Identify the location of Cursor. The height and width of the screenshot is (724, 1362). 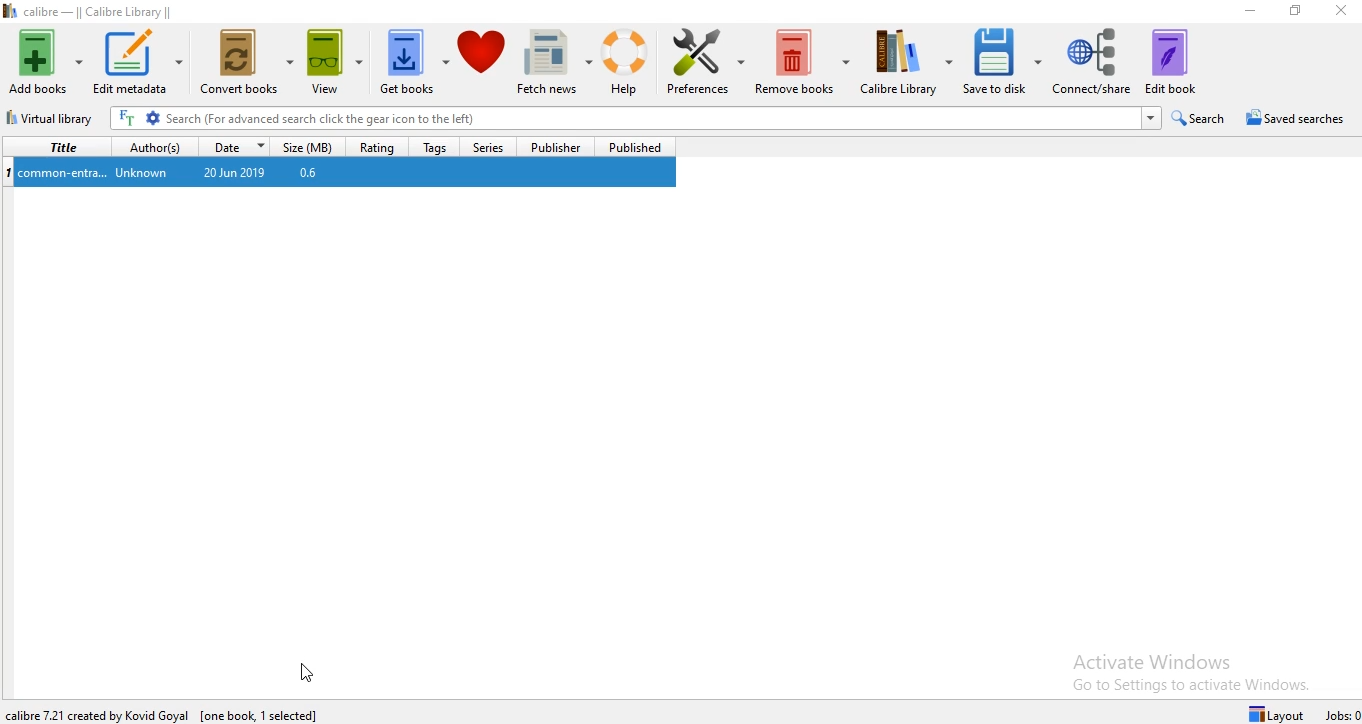
(303, 671).